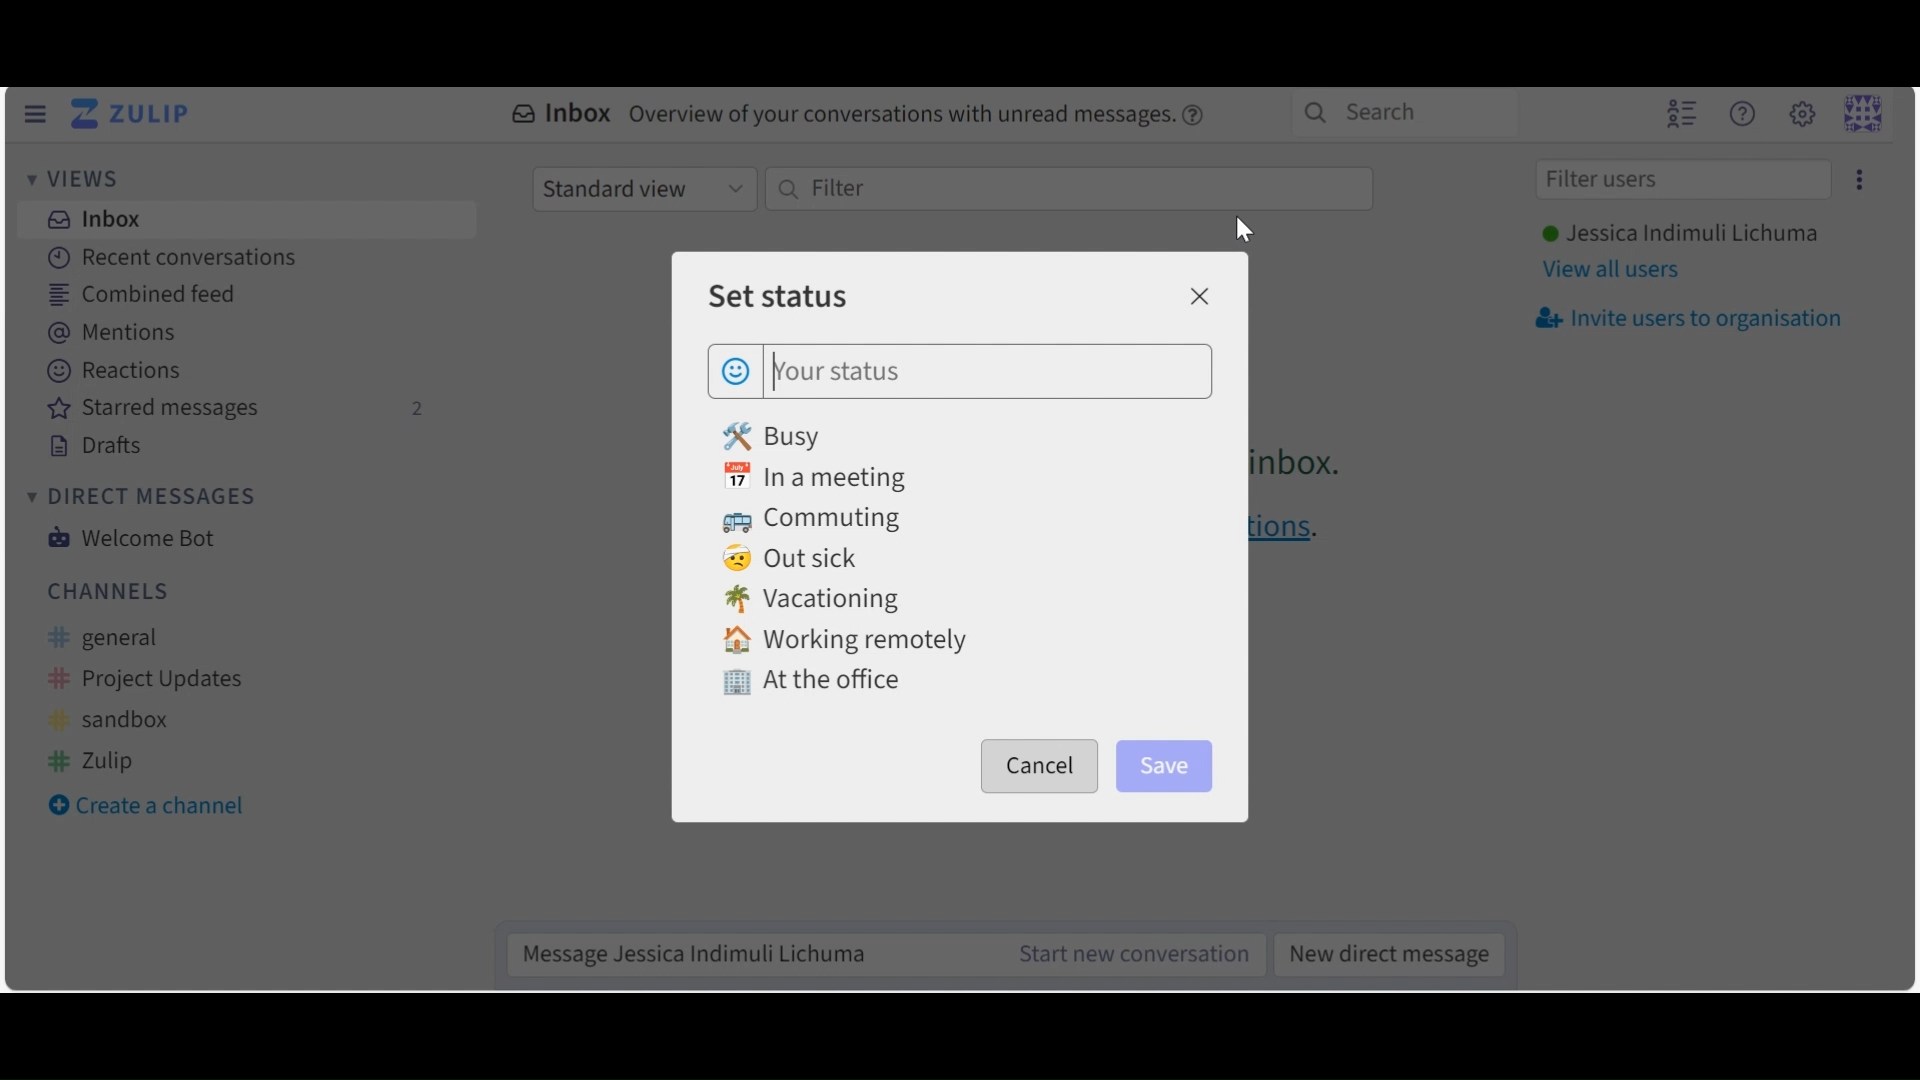  Describe the element at coordinates (988, 370) in the screenshot. I see `Enter your status` at that location.